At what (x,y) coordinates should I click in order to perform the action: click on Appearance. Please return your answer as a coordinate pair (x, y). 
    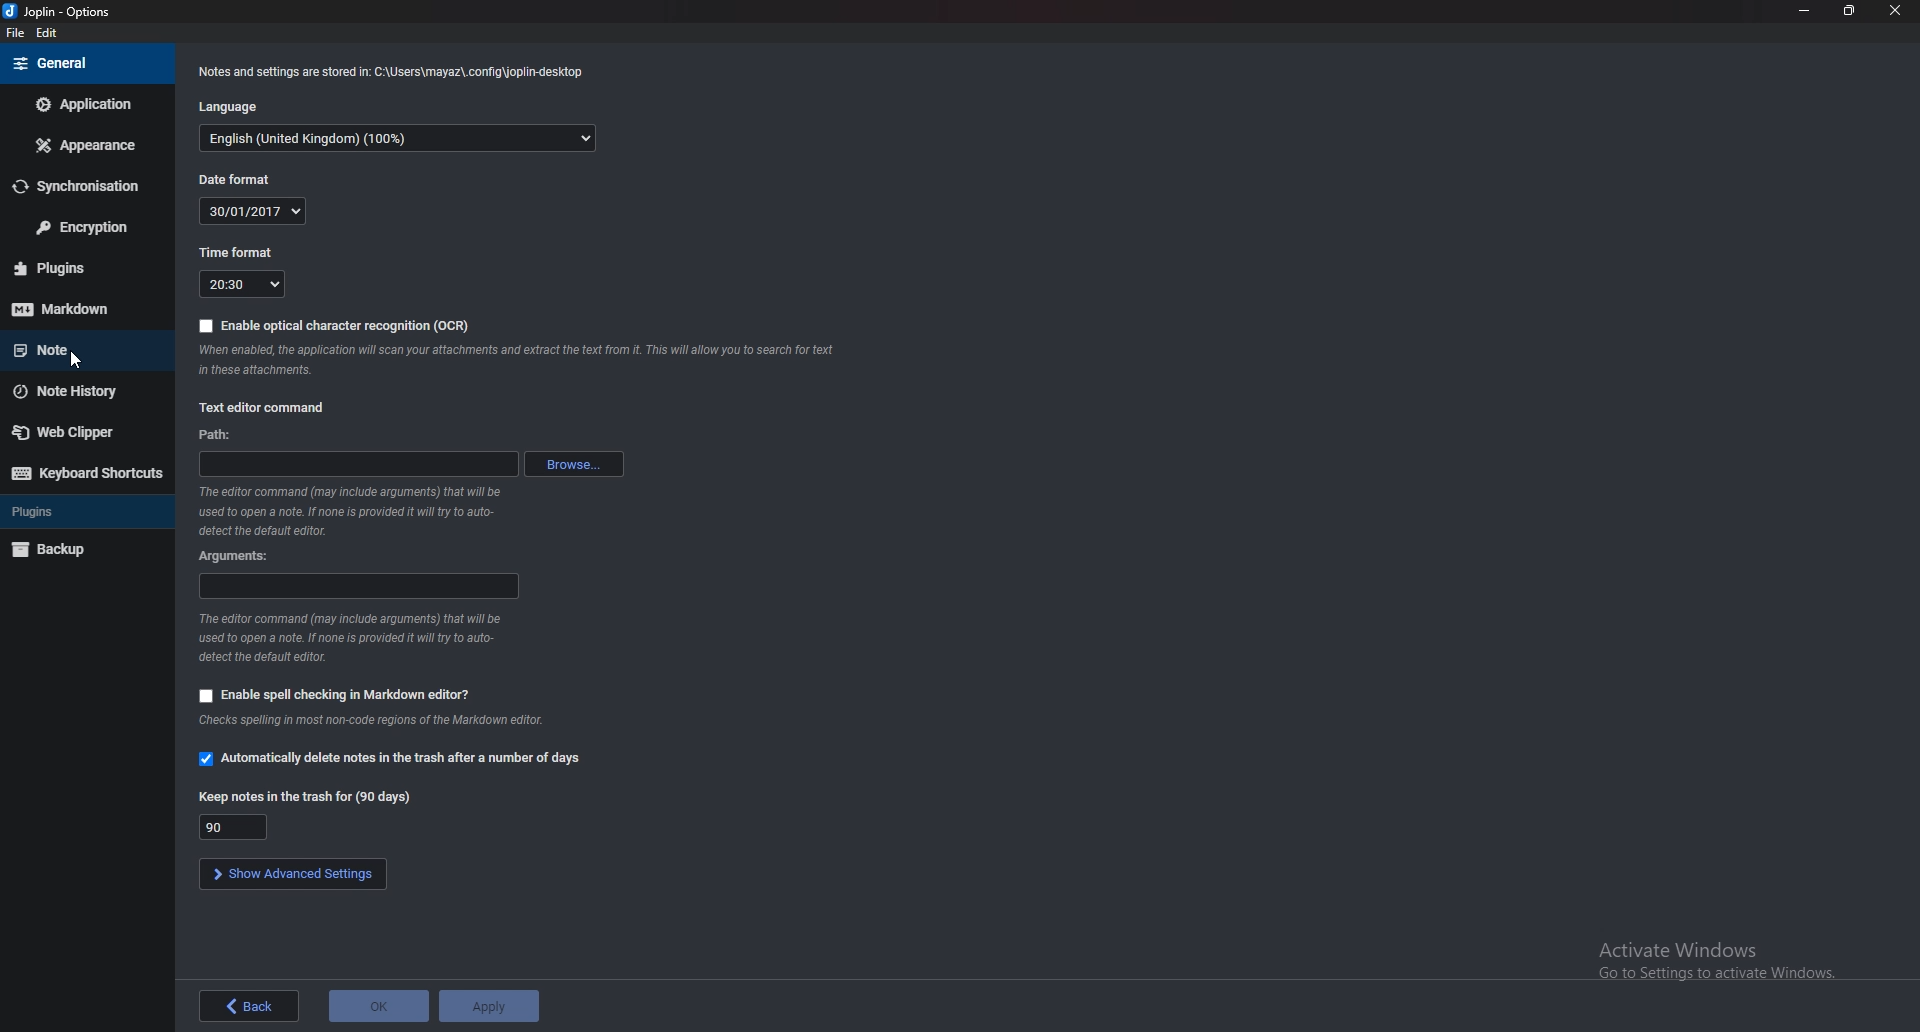
    Looking at the image, I should click on (82, 147).